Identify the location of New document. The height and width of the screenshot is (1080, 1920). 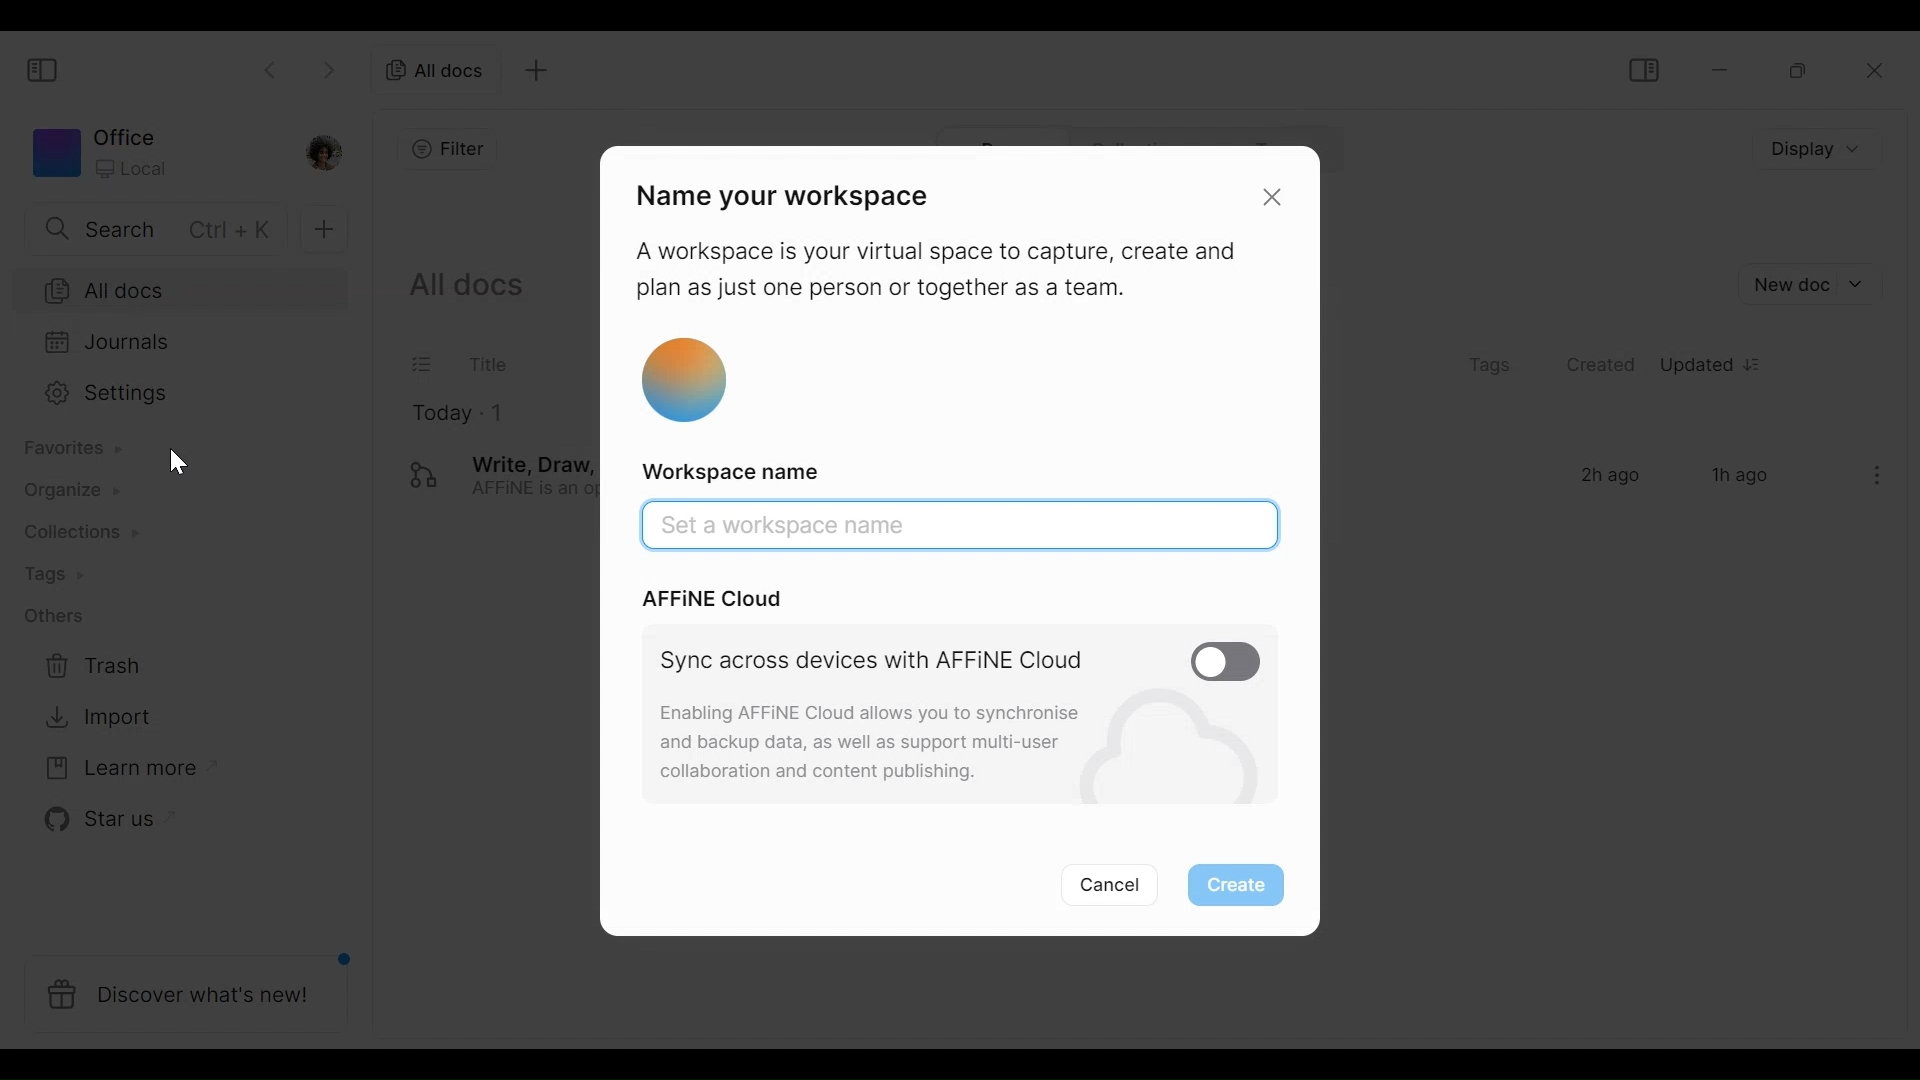
(1808, 283).